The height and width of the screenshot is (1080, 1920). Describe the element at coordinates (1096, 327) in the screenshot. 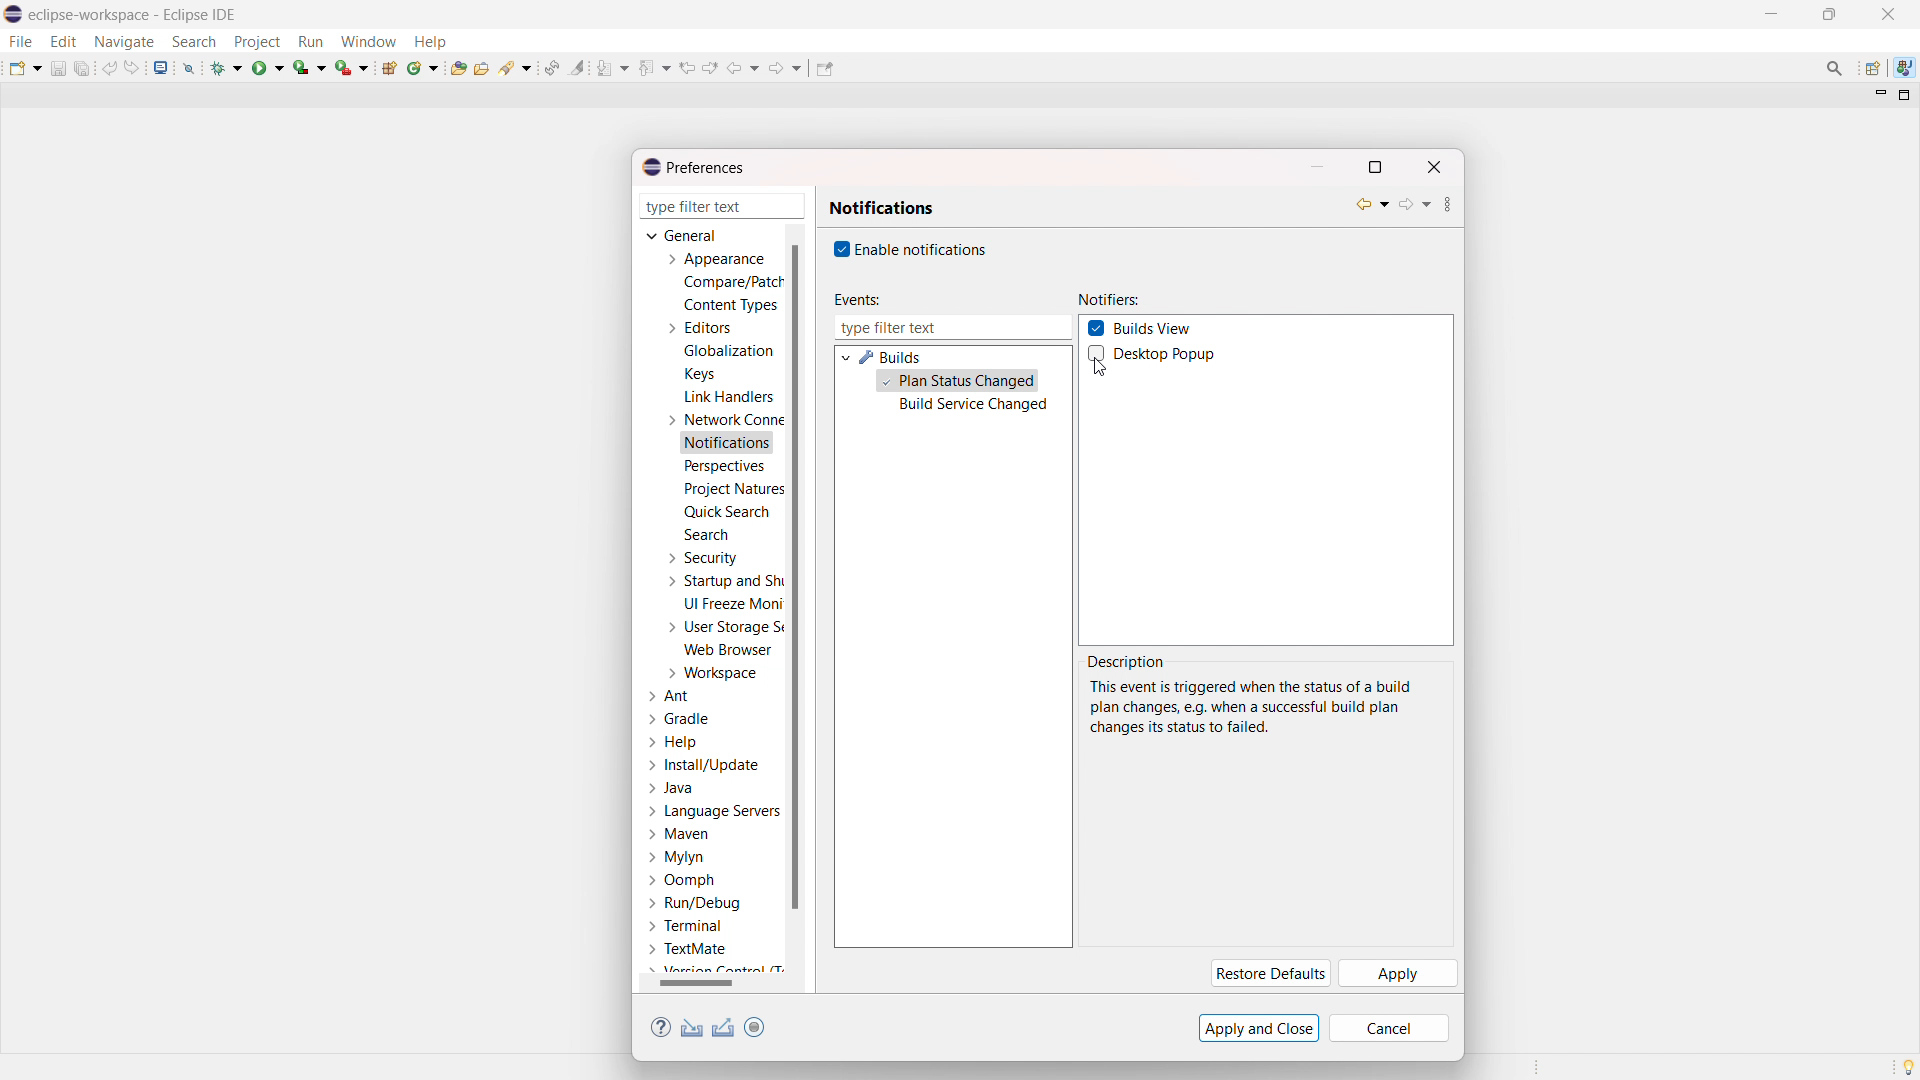

I see `Checkbox` at that location.